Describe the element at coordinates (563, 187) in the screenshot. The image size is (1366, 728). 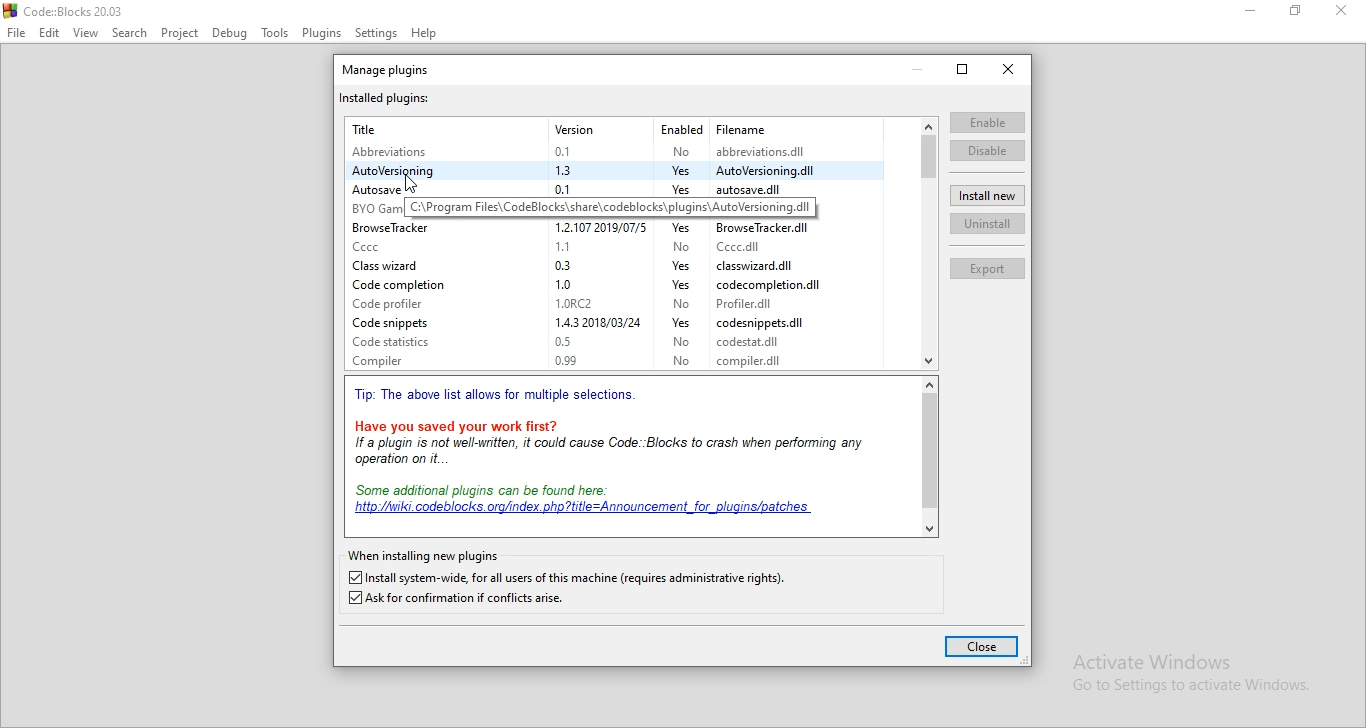
I see `0.1` at that location.